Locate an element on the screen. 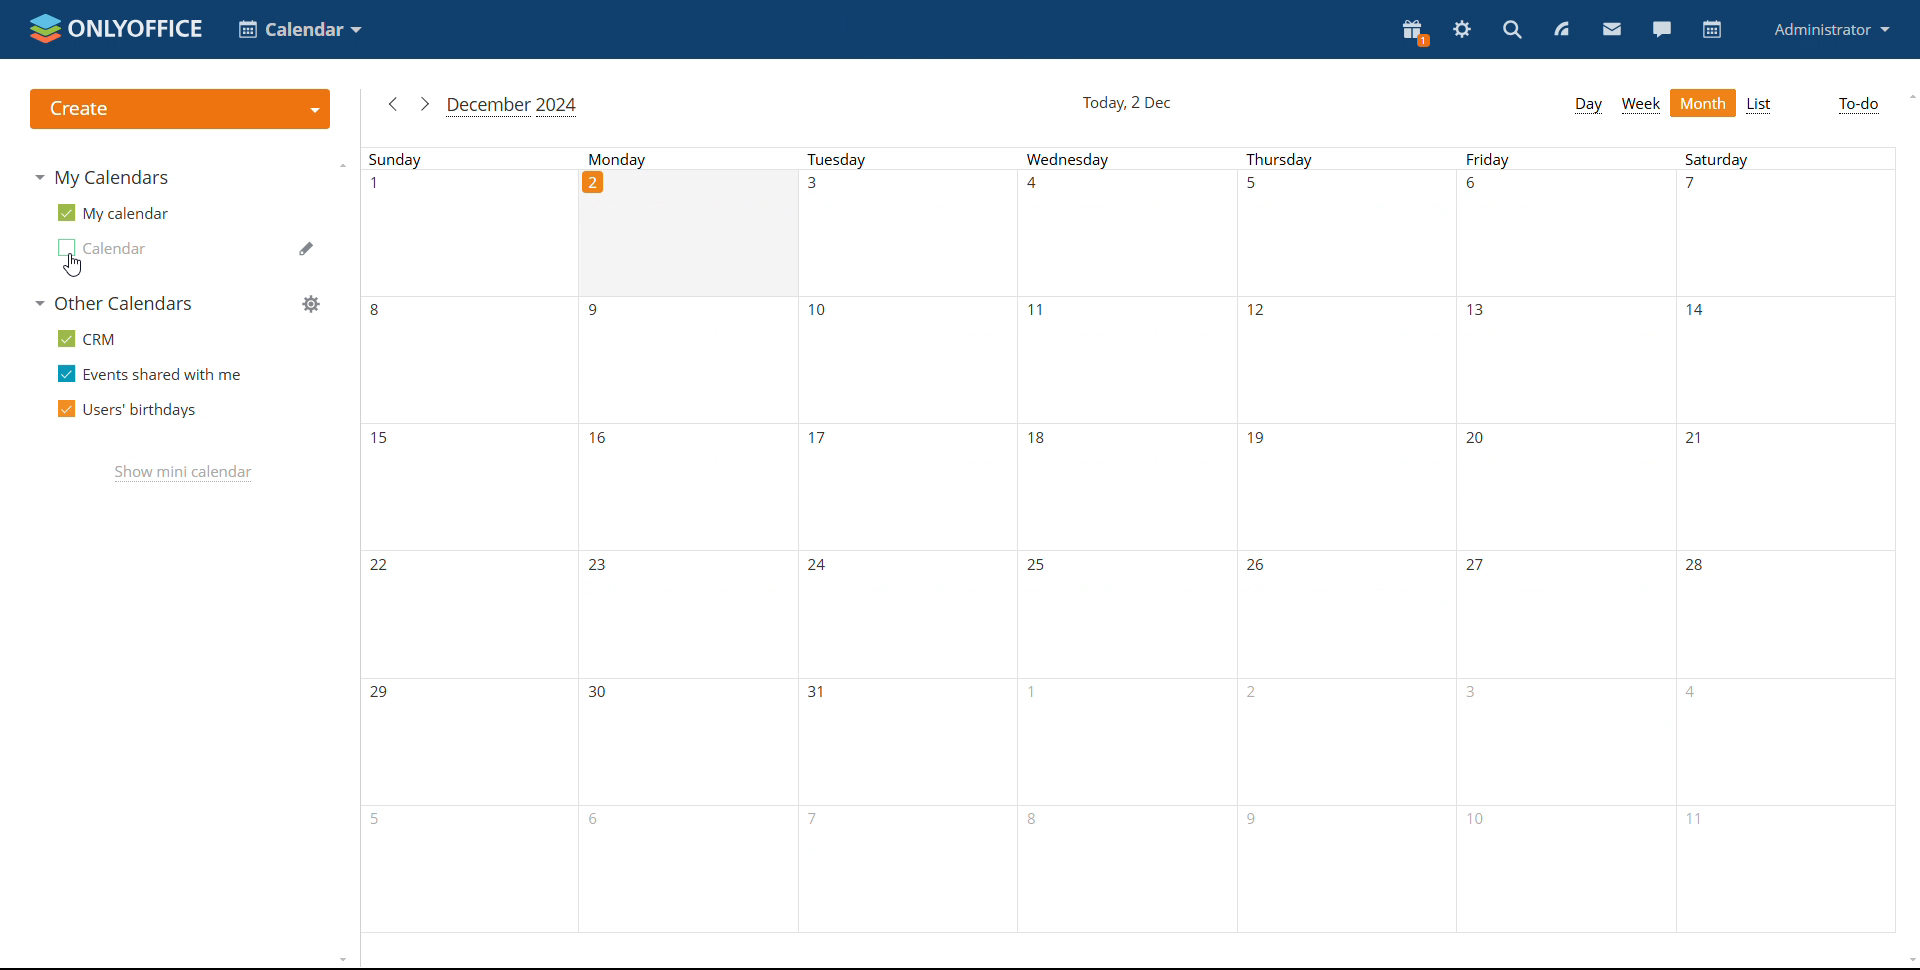  logo is located at coordinates (116, 29).